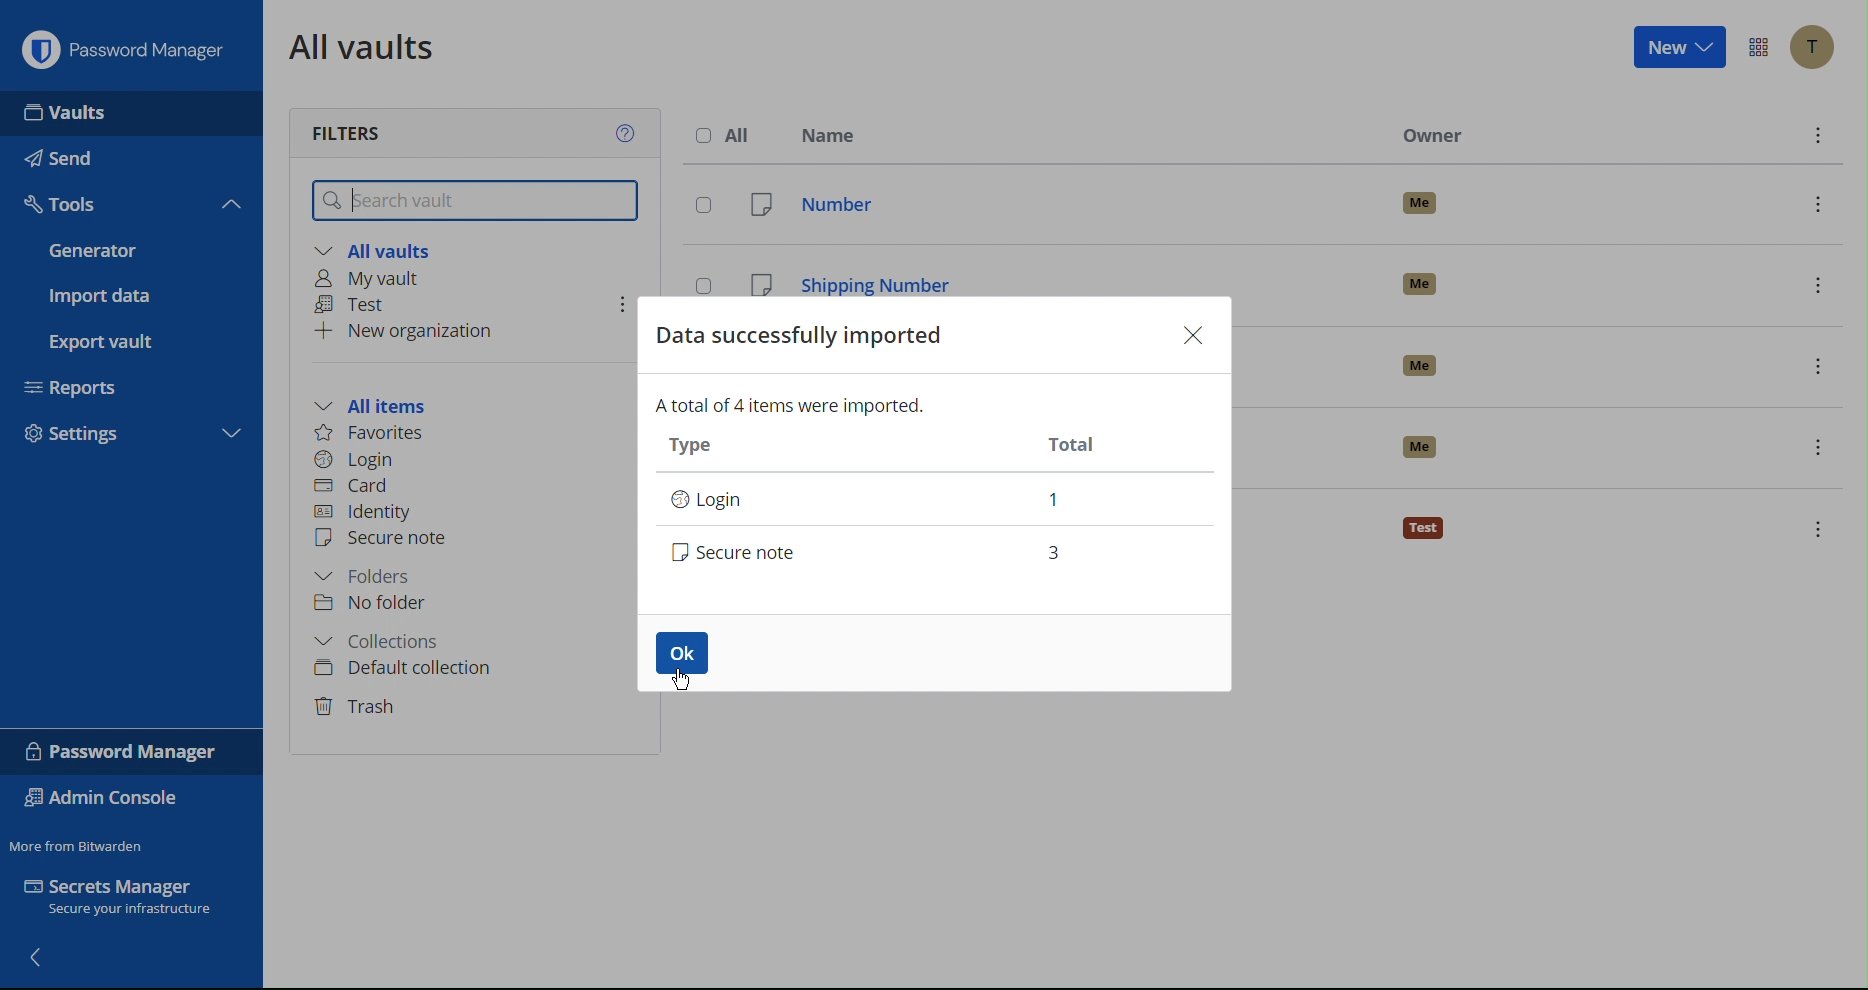 This screenshot has width=1868, height=990. I want to click on options, so click(1817, 203).